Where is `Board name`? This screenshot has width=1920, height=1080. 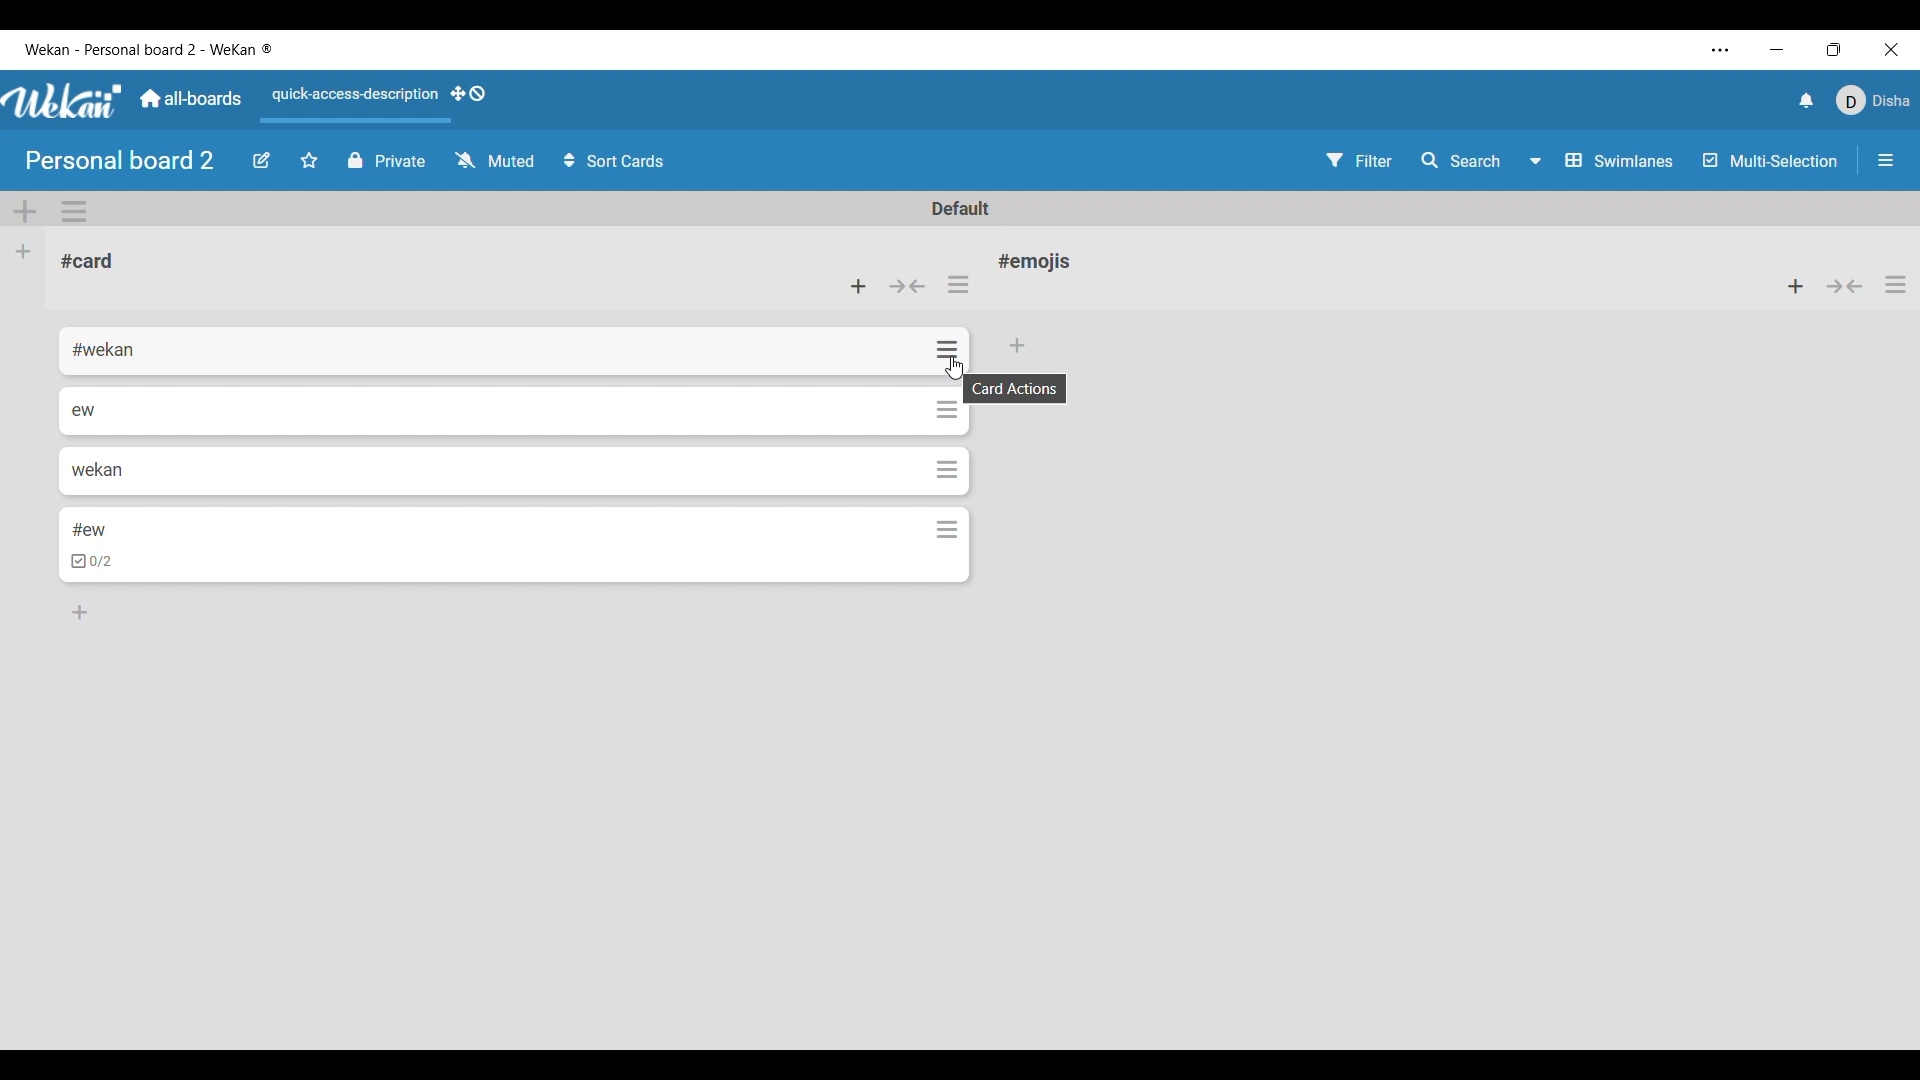 Board name is located at coordinates (119, 160).